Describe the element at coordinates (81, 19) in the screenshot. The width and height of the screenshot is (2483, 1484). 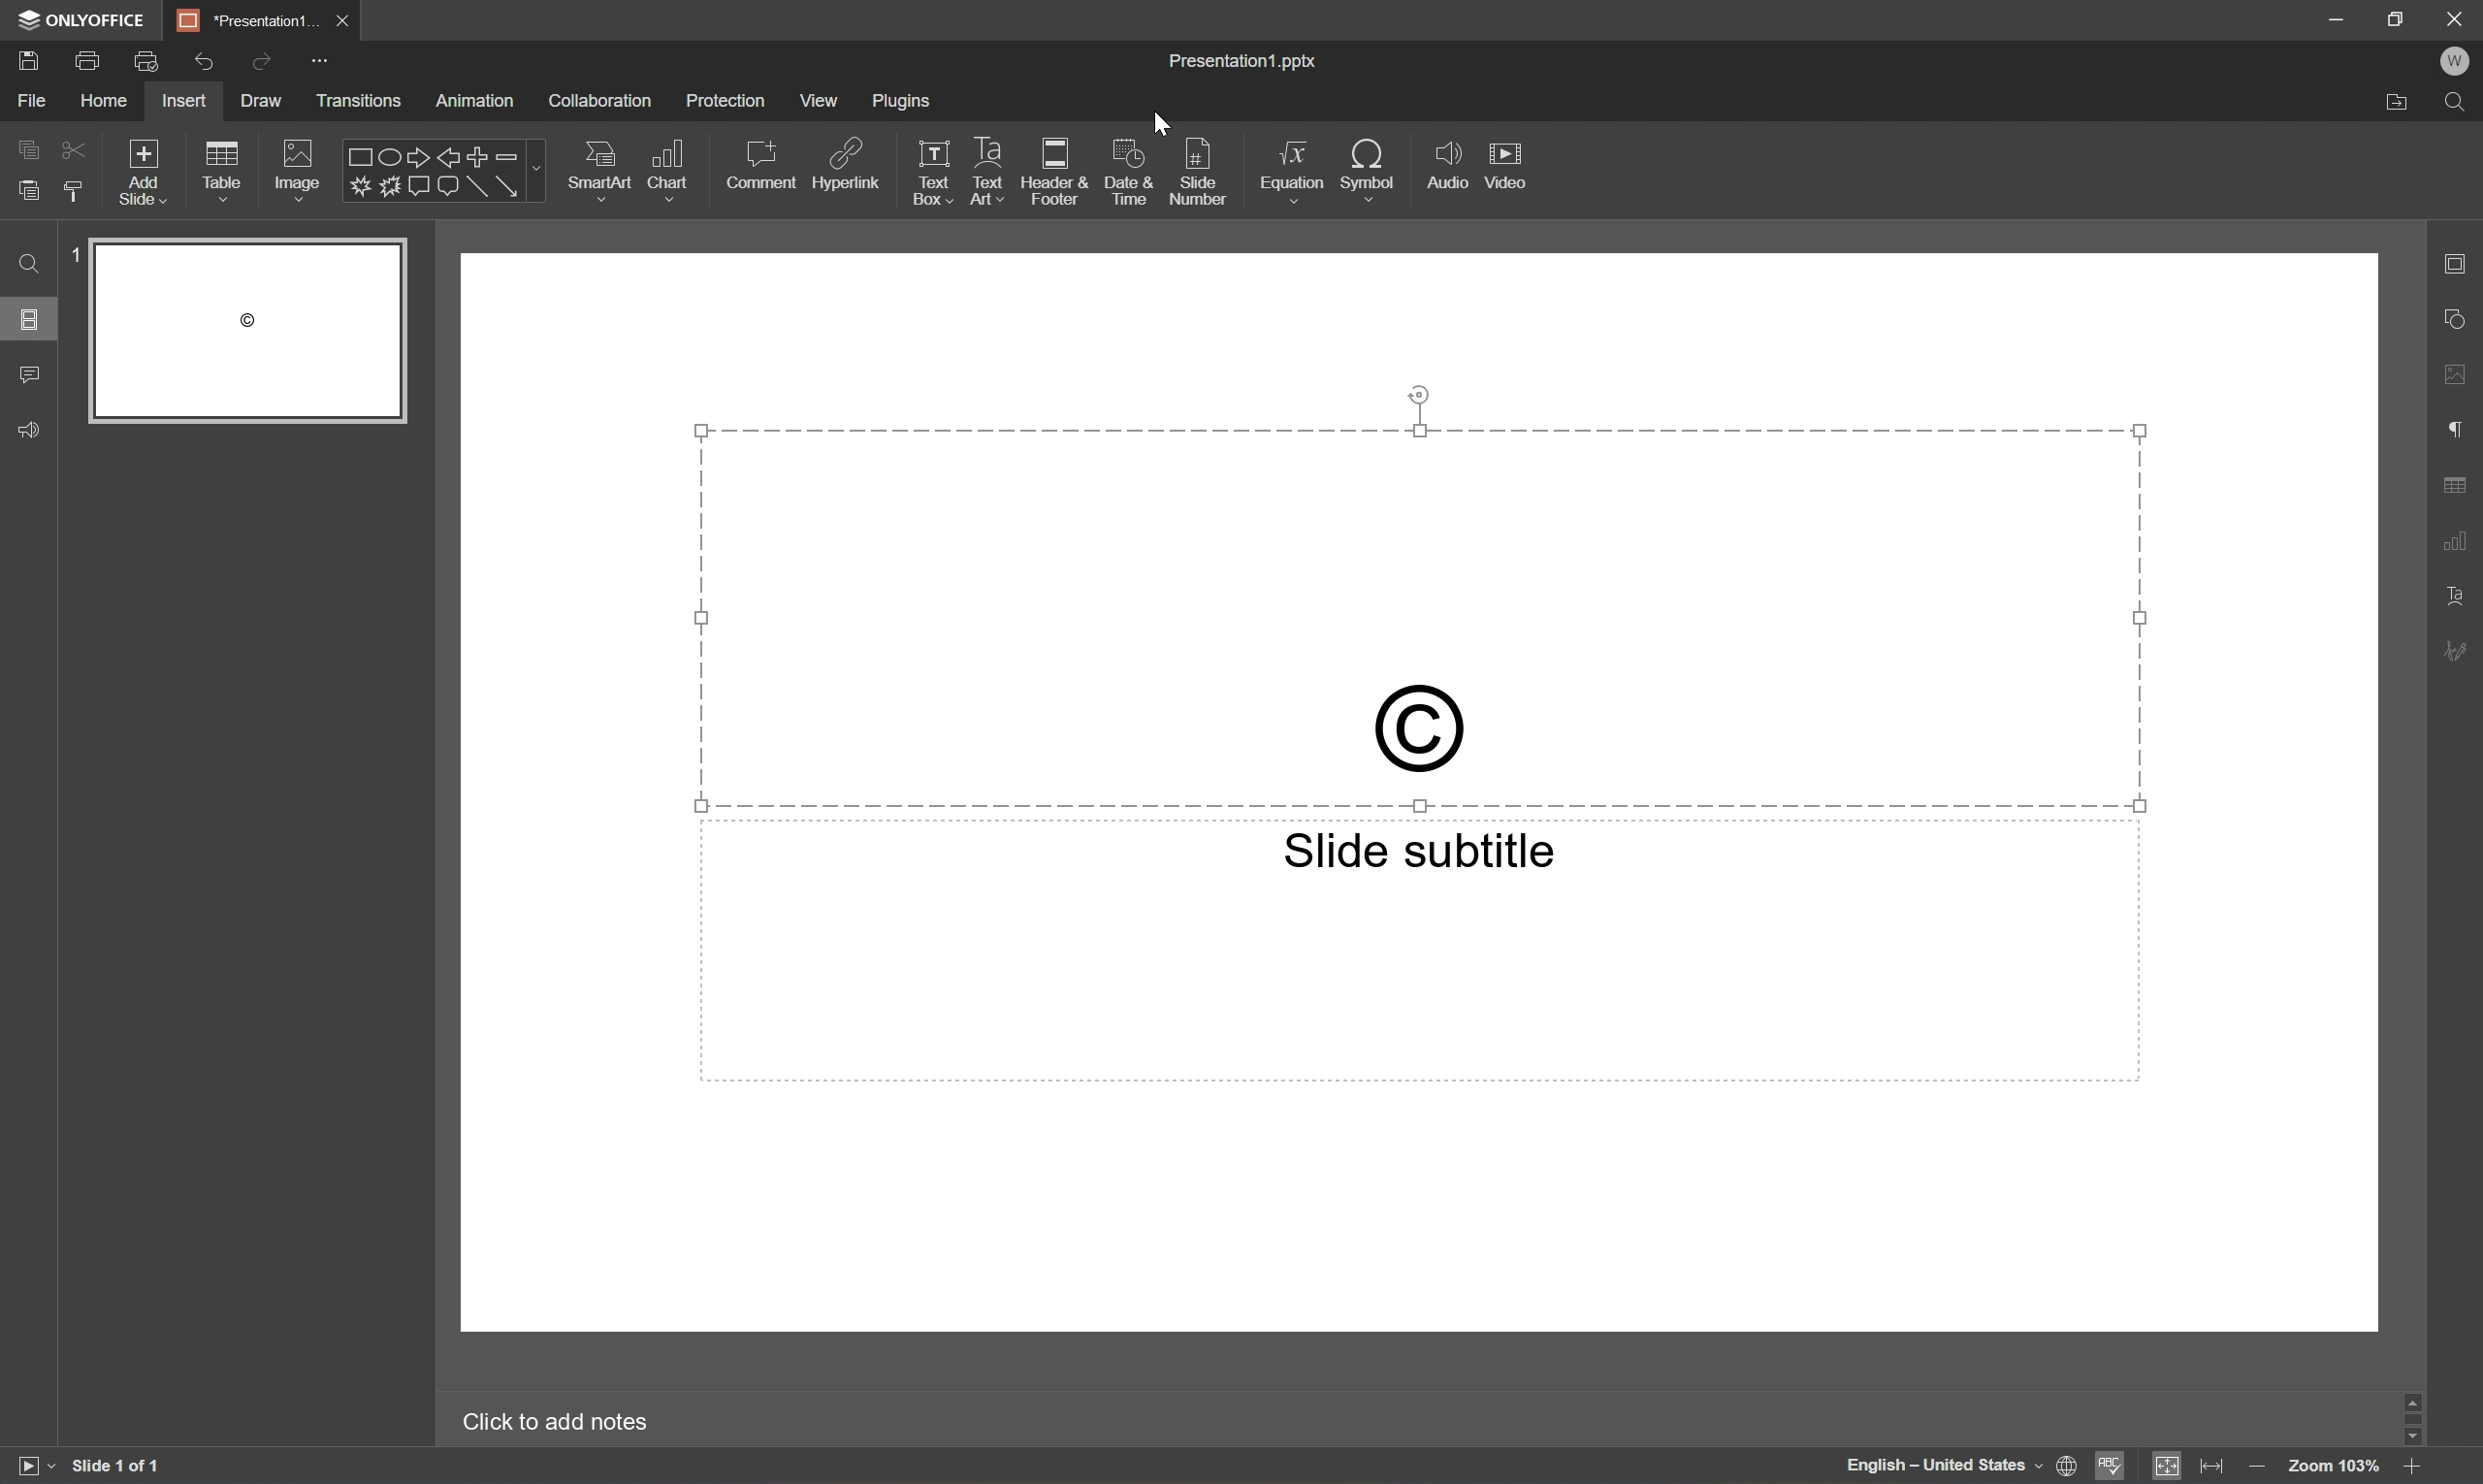
I see `ONLYOFFICE` at that location.